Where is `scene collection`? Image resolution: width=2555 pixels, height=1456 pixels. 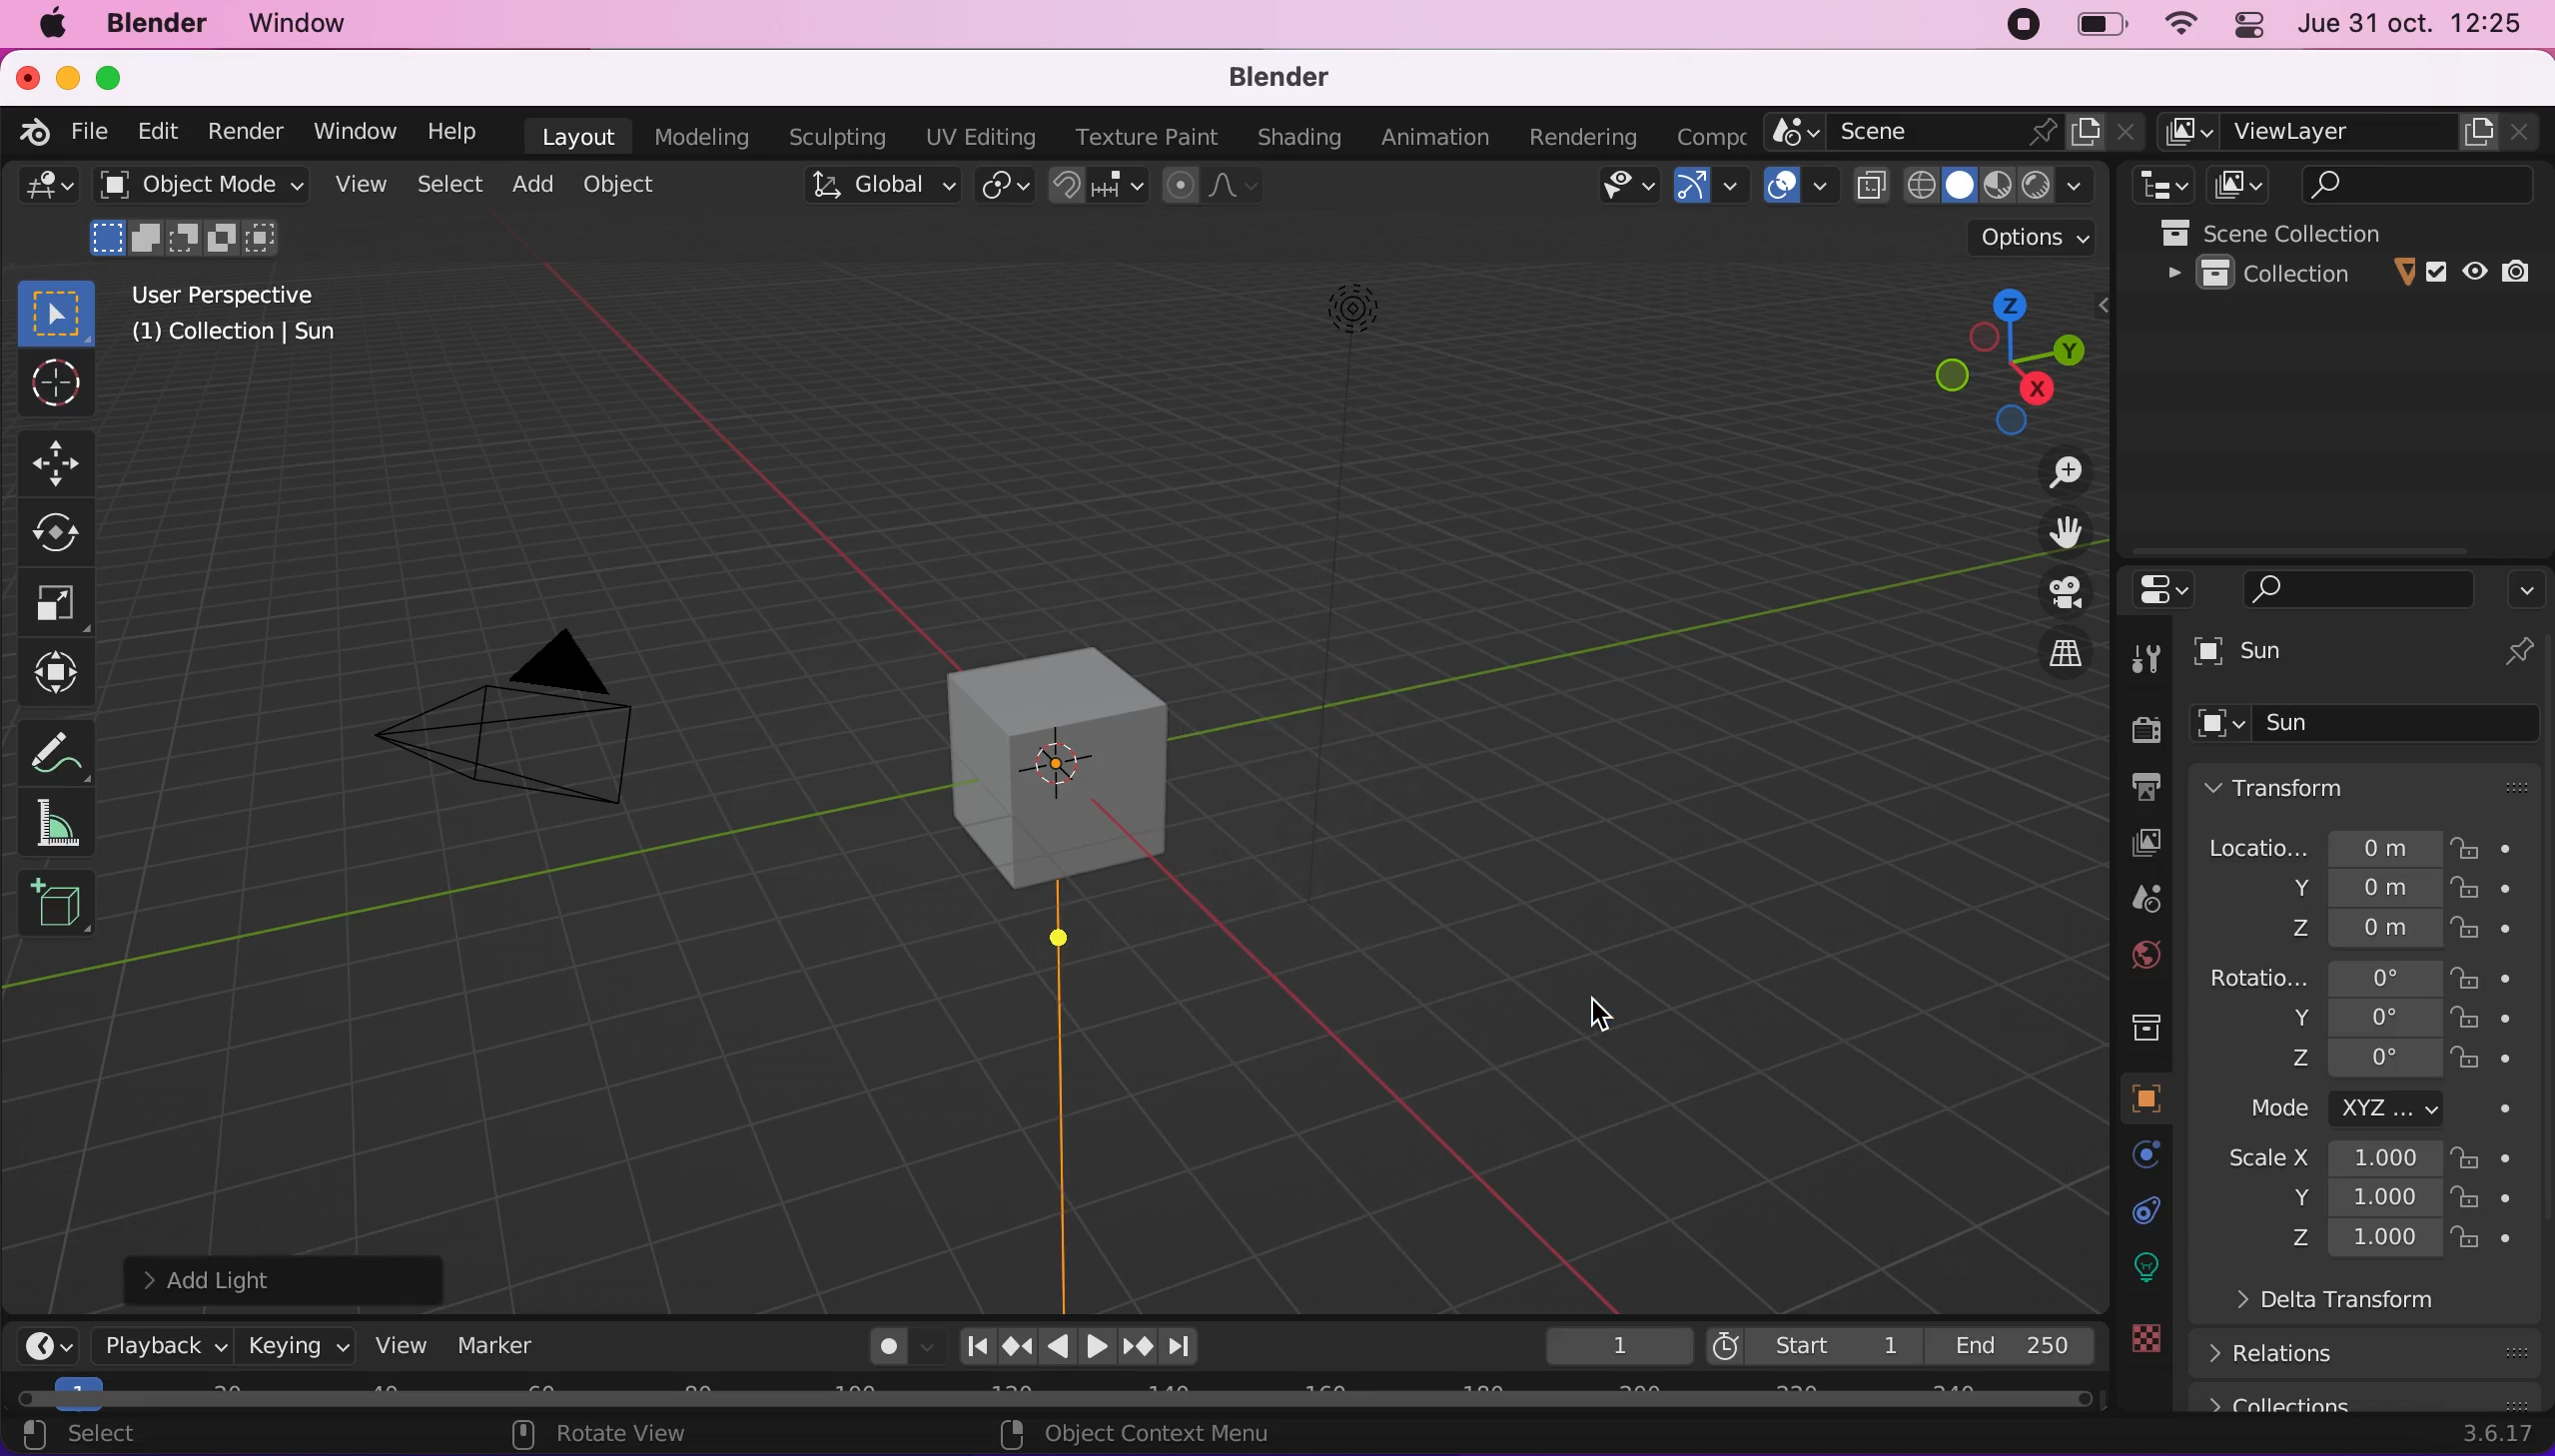 scene collection is located at coordinates (2354, 231).